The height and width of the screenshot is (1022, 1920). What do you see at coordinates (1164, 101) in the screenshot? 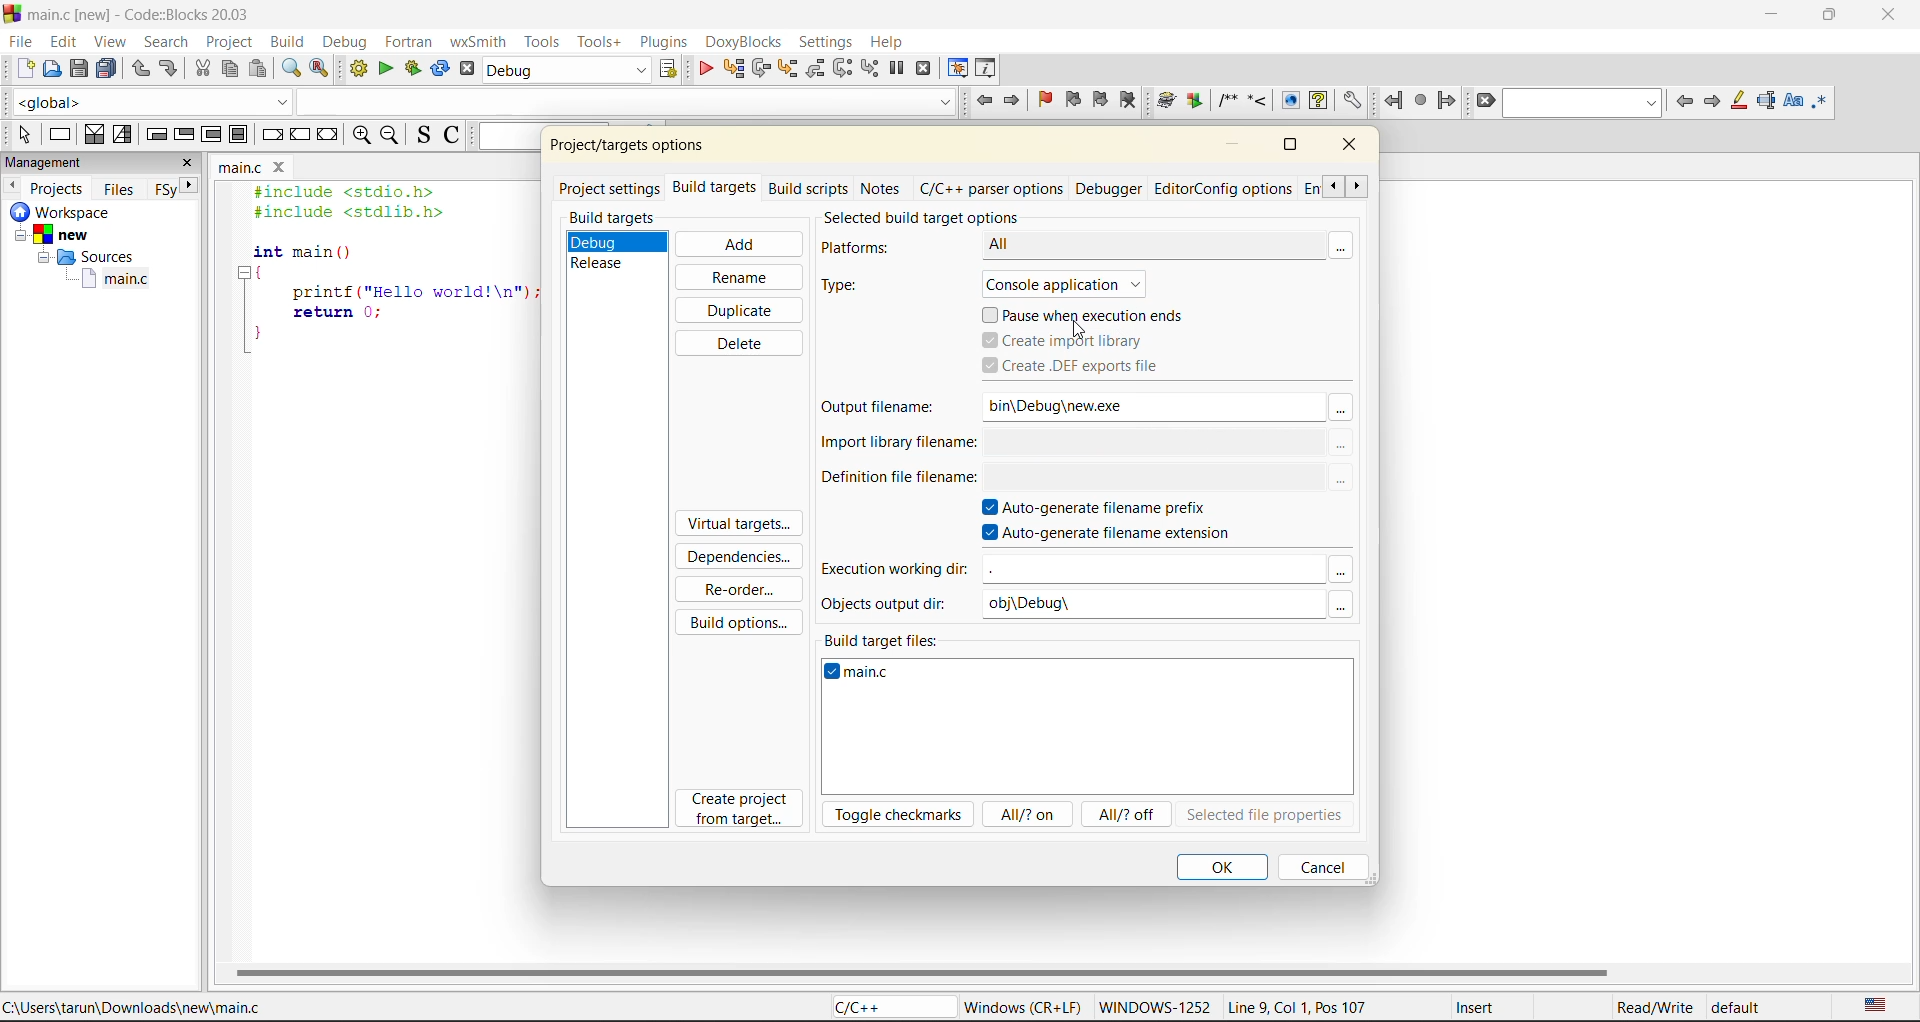
I see `Run doxywizard` at bounding box center [1164, 101].